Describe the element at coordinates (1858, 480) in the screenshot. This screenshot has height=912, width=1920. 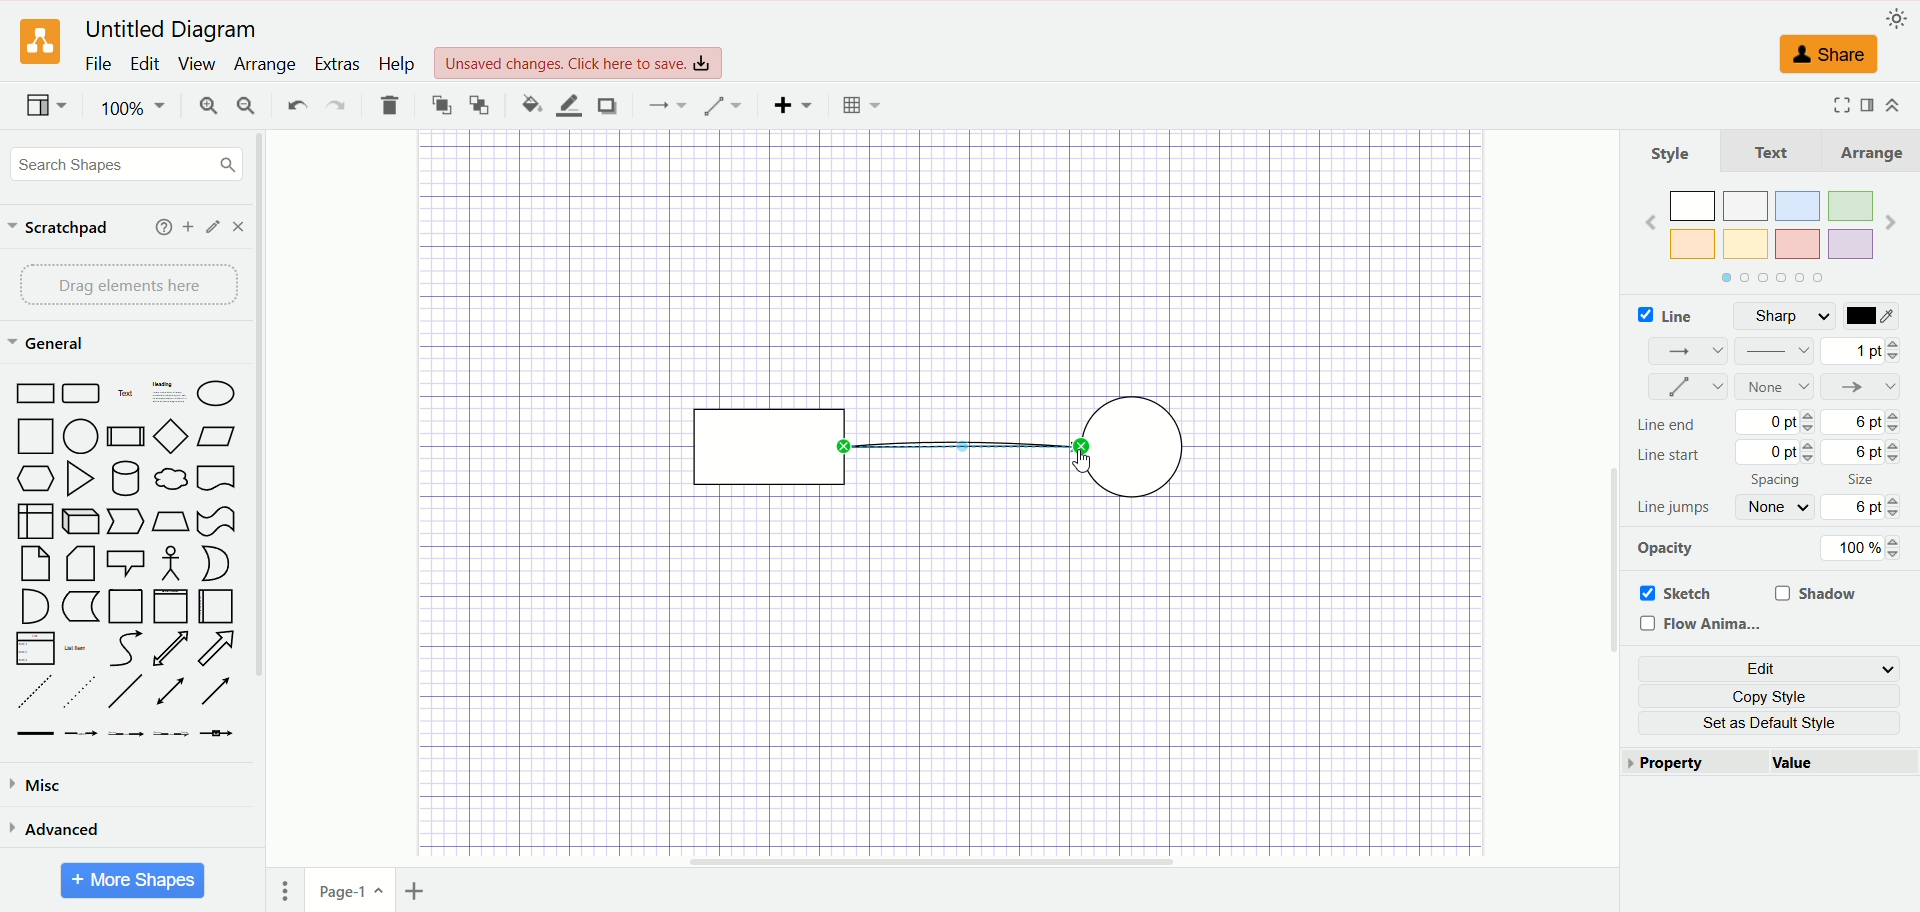
I see `size` at that location.